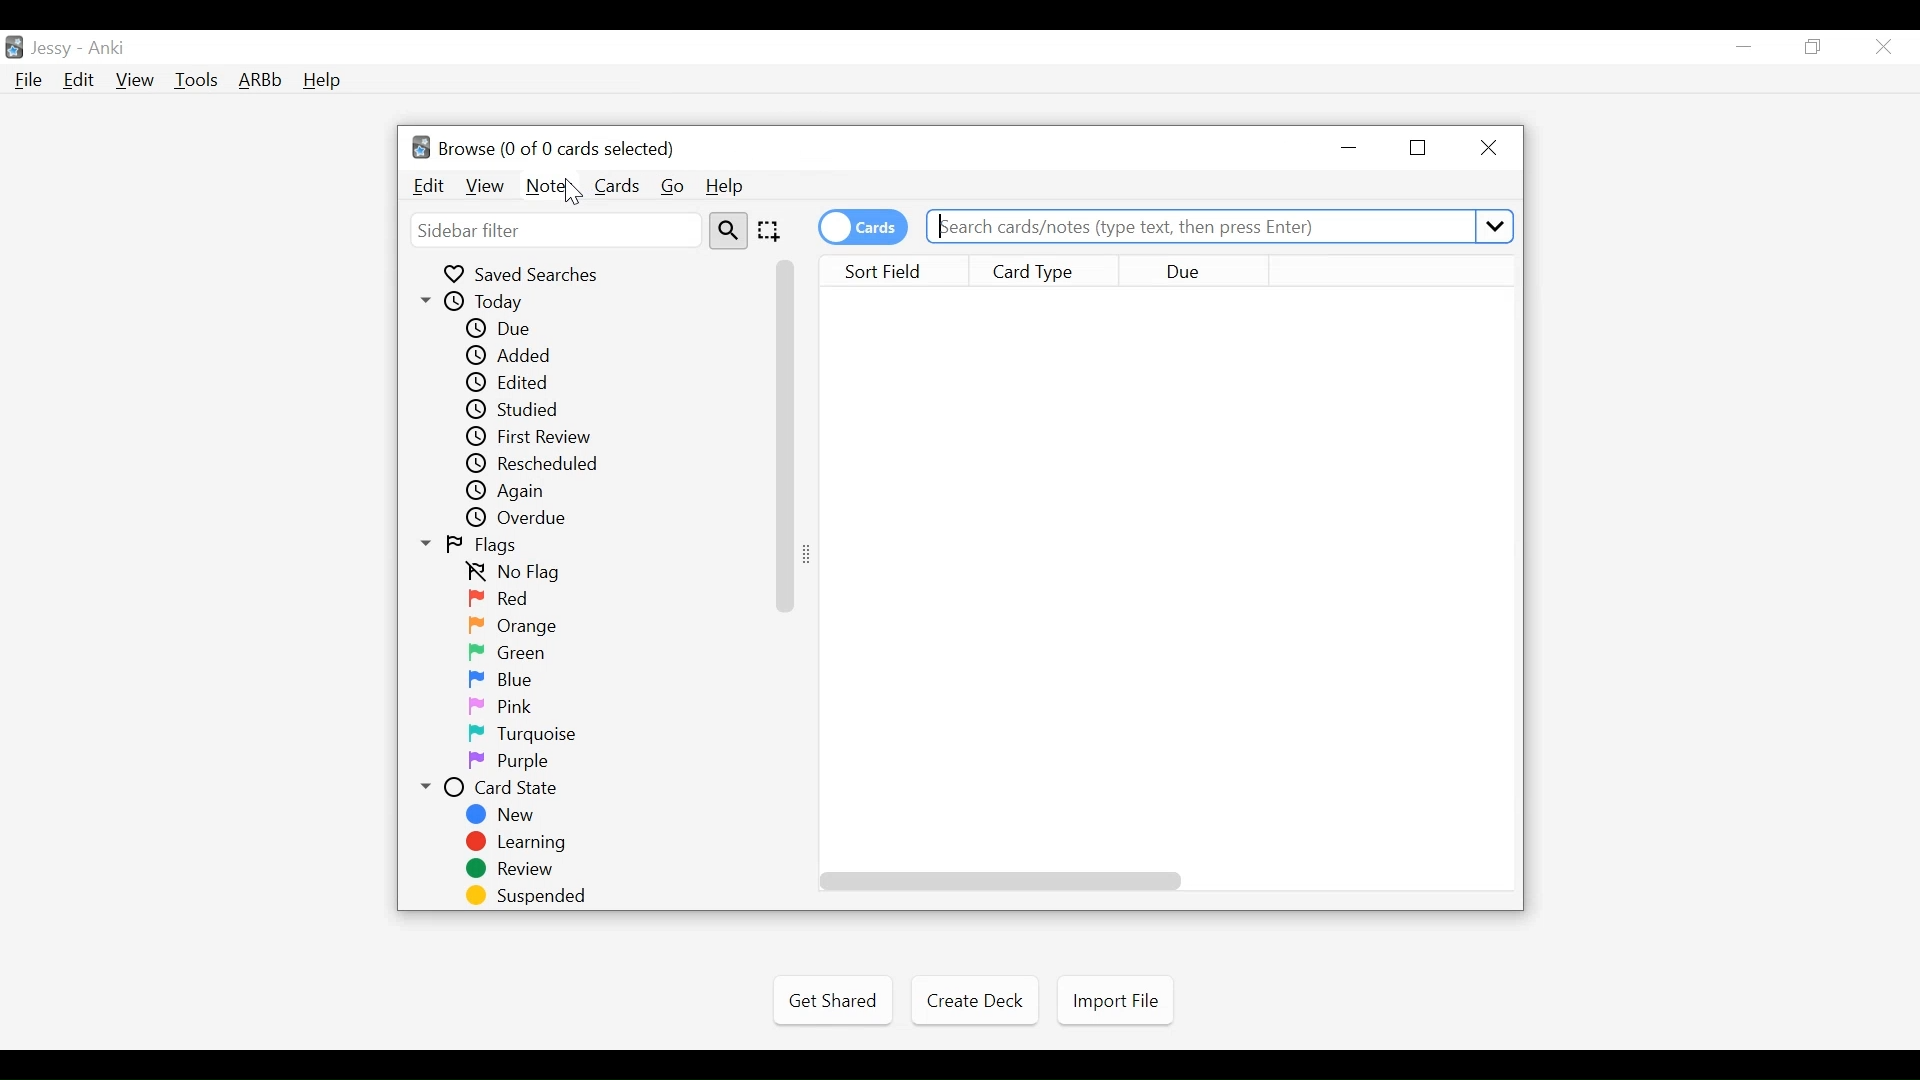 The image size is (1920, 1080). Describe the element at coordinates (1197, 270) in the screenshot. I see `Due` at that location.